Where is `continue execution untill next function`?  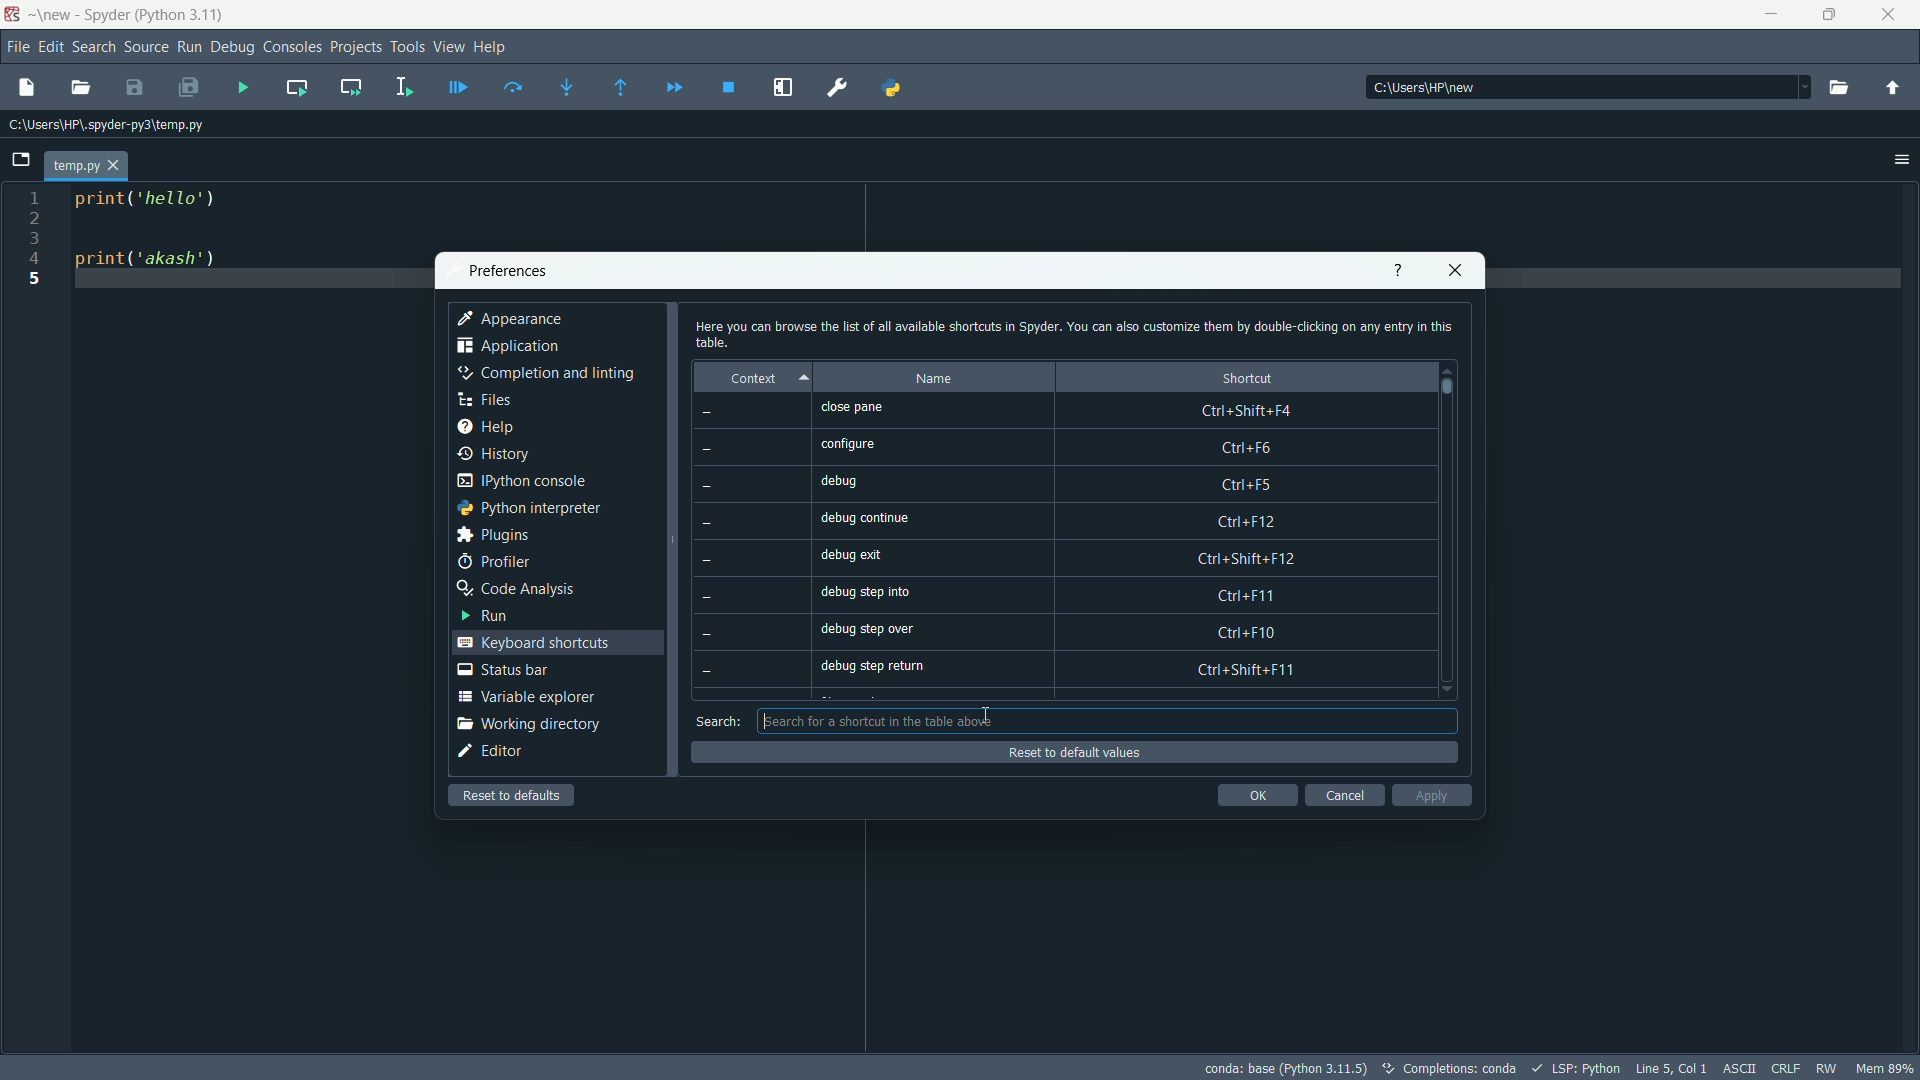 continue execution untill next function is located at coordinates (623, 86).